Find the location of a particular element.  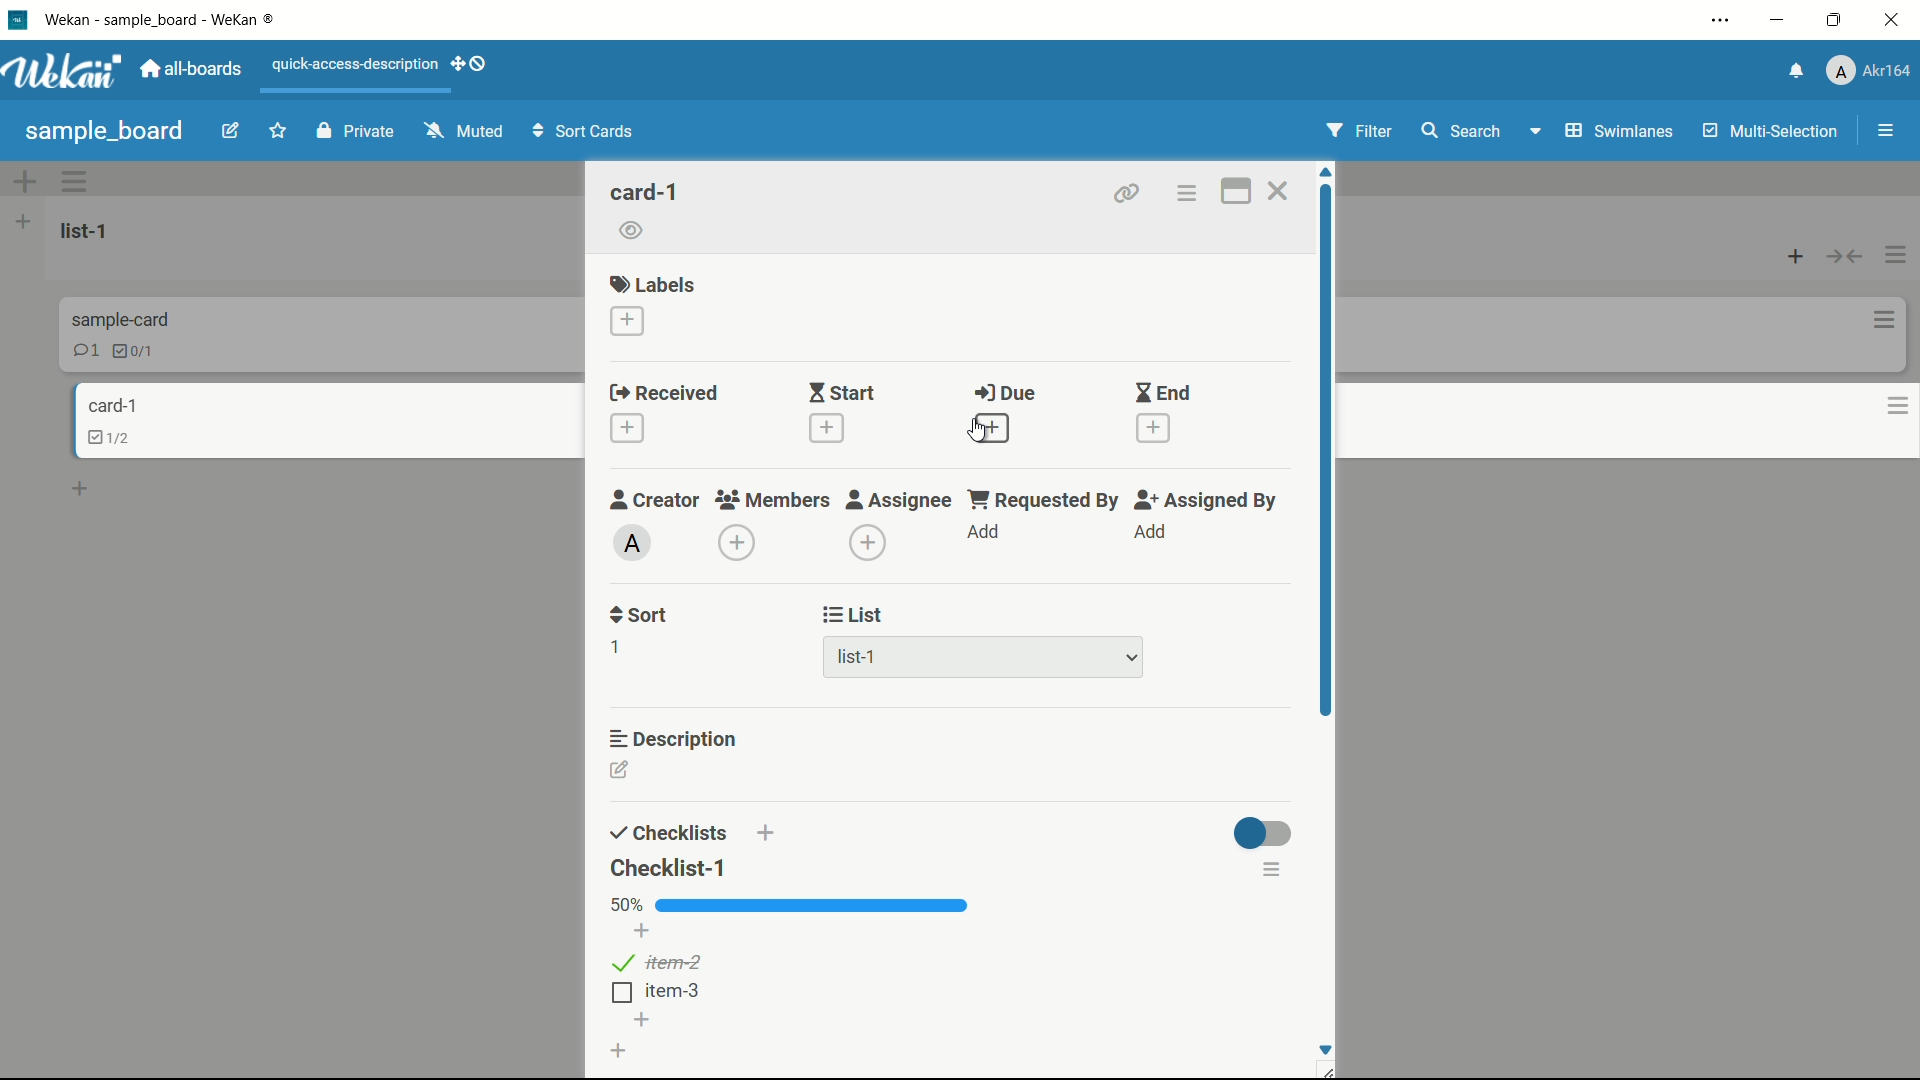

received is located at coordinates (665, 392).